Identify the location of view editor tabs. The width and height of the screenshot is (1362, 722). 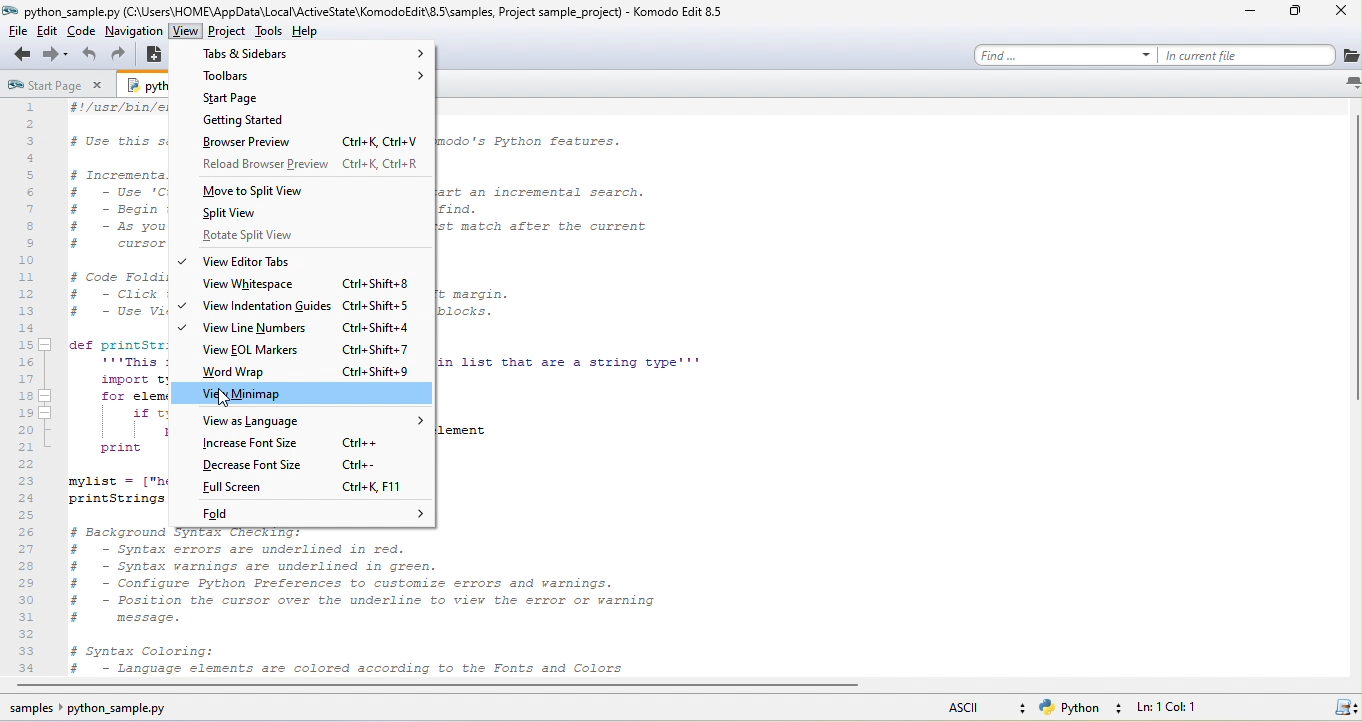
(280, 256).